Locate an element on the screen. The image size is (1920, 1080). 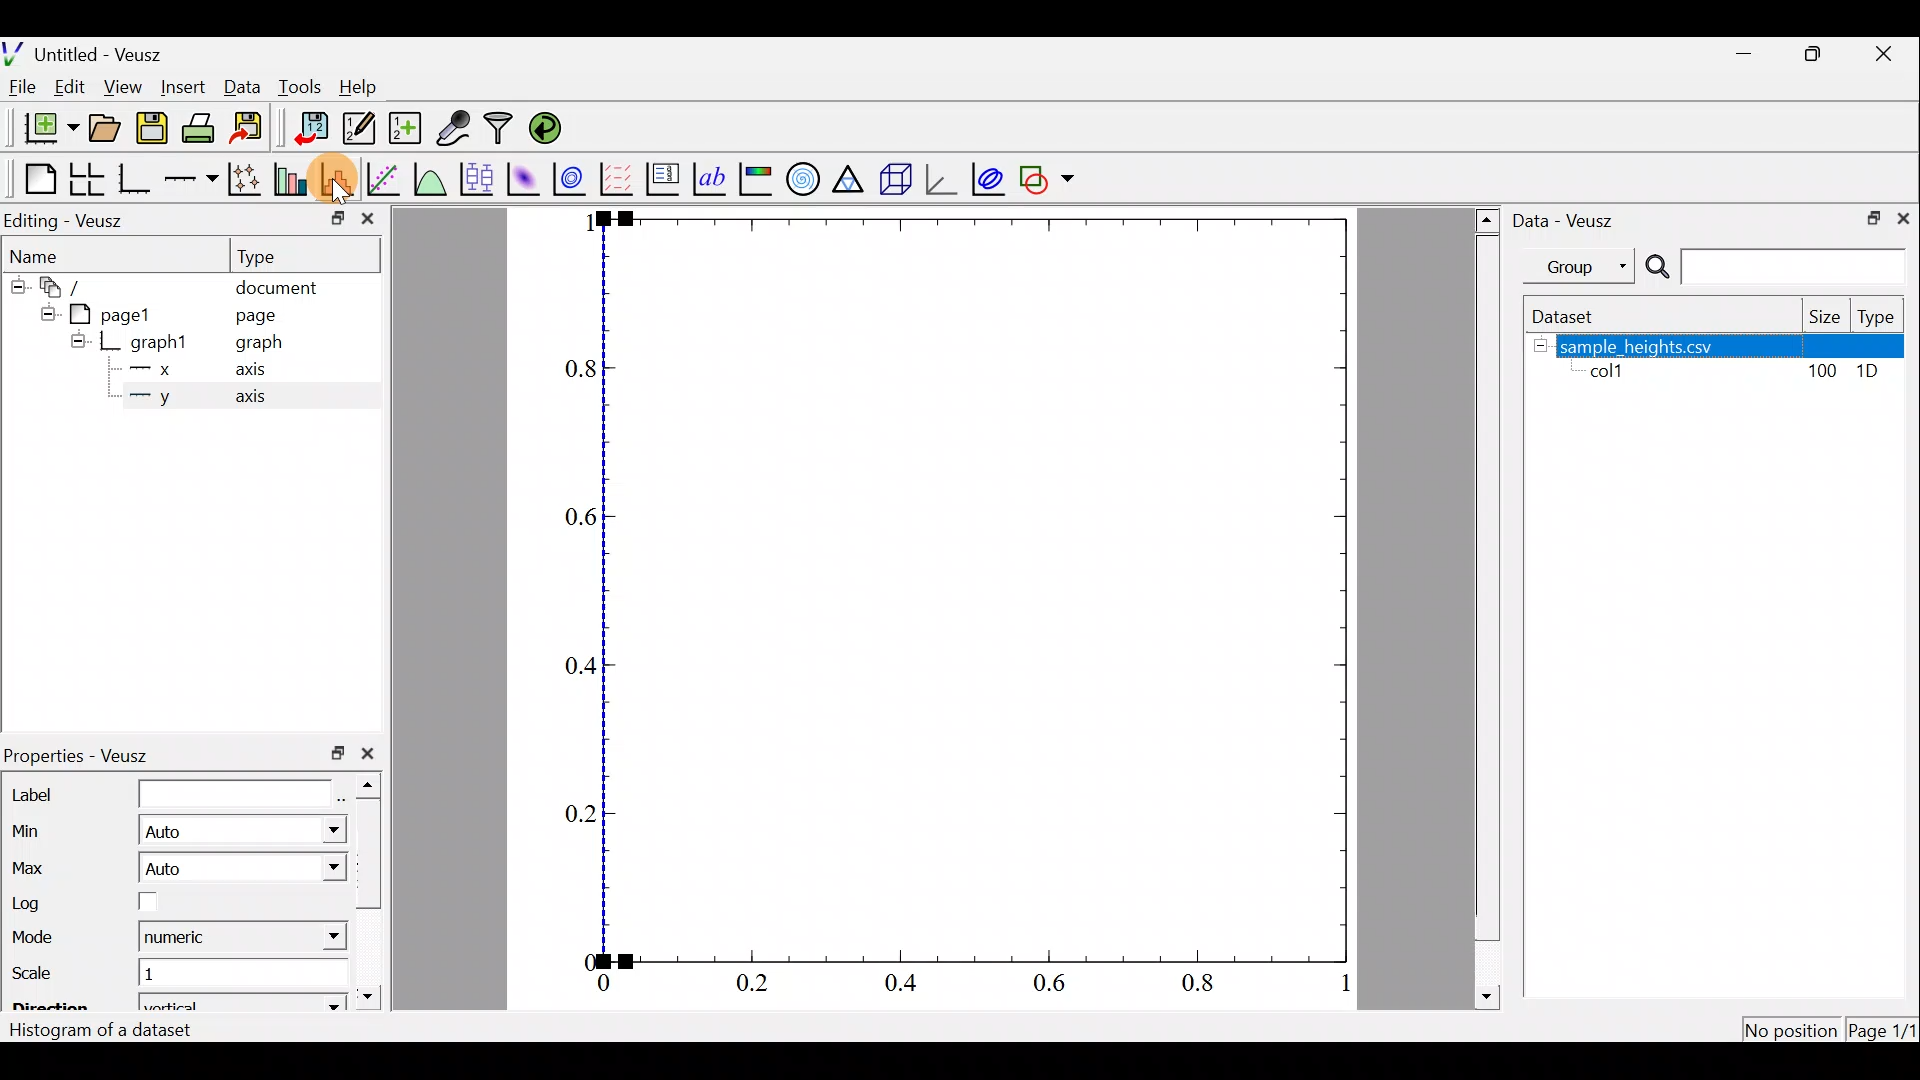
Name is located at coordinates (44, 255).